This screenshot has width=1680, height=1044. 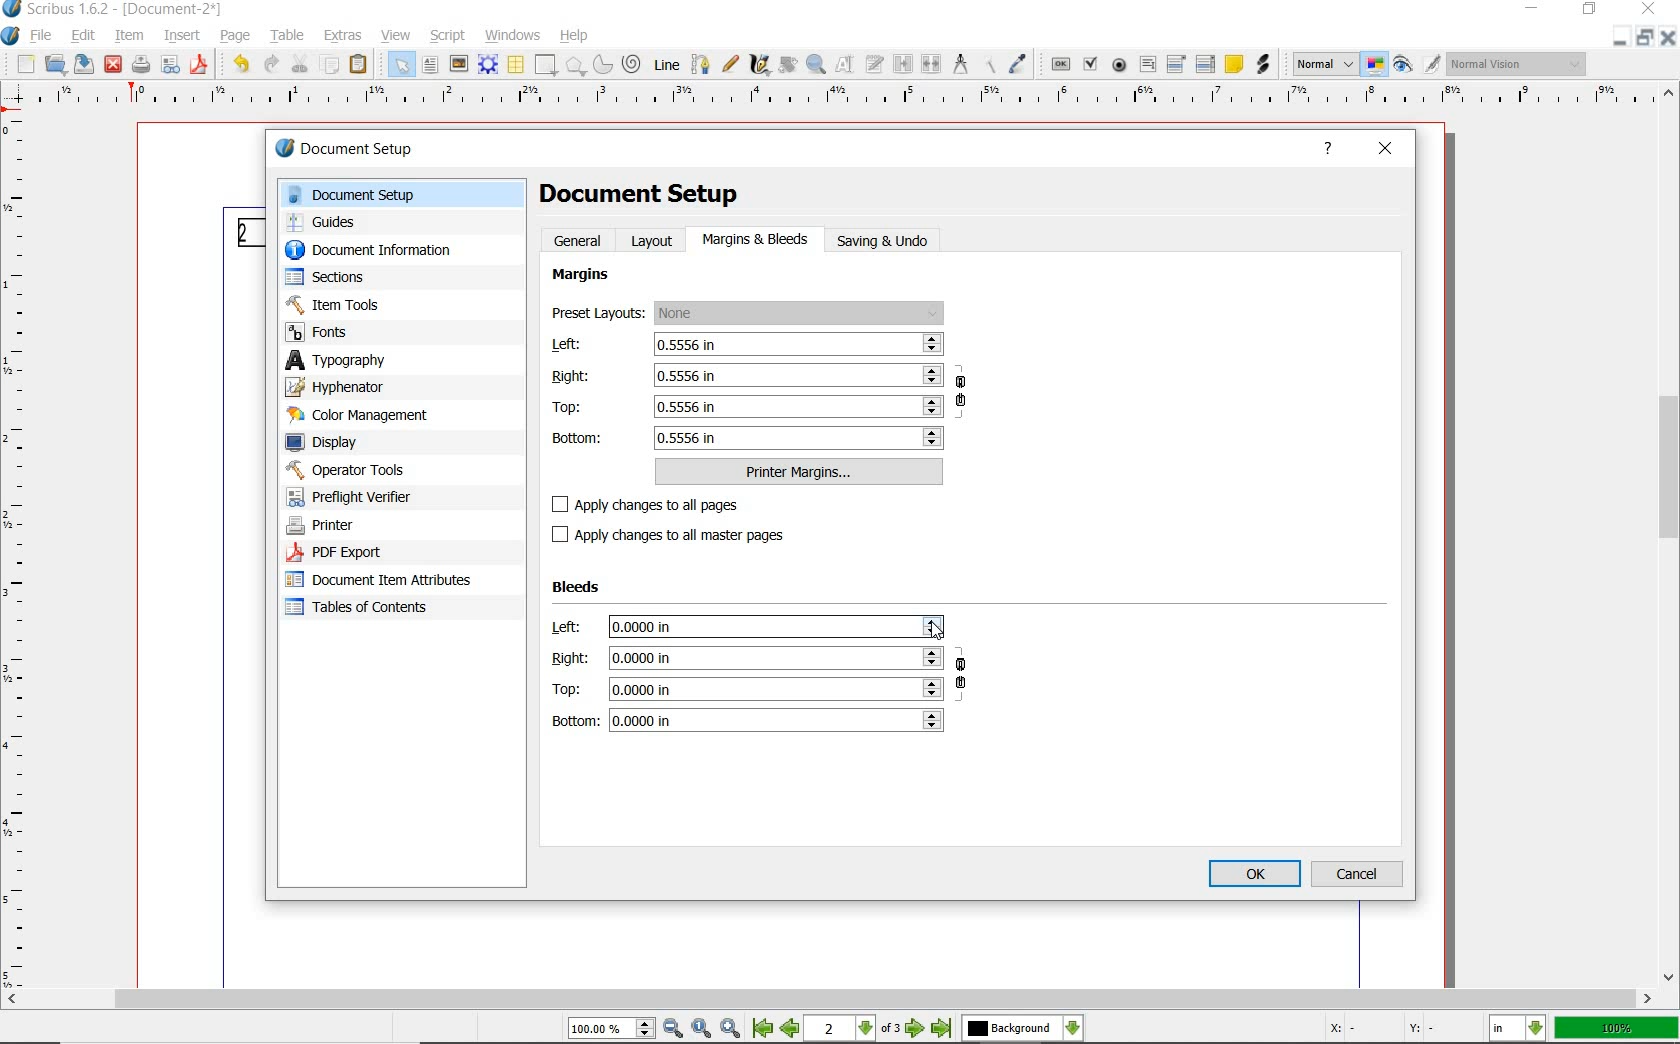 What do you see at coordinates (990, 66) in the screenshot?
I see `copy item properties` at bounding box center [990, 66].